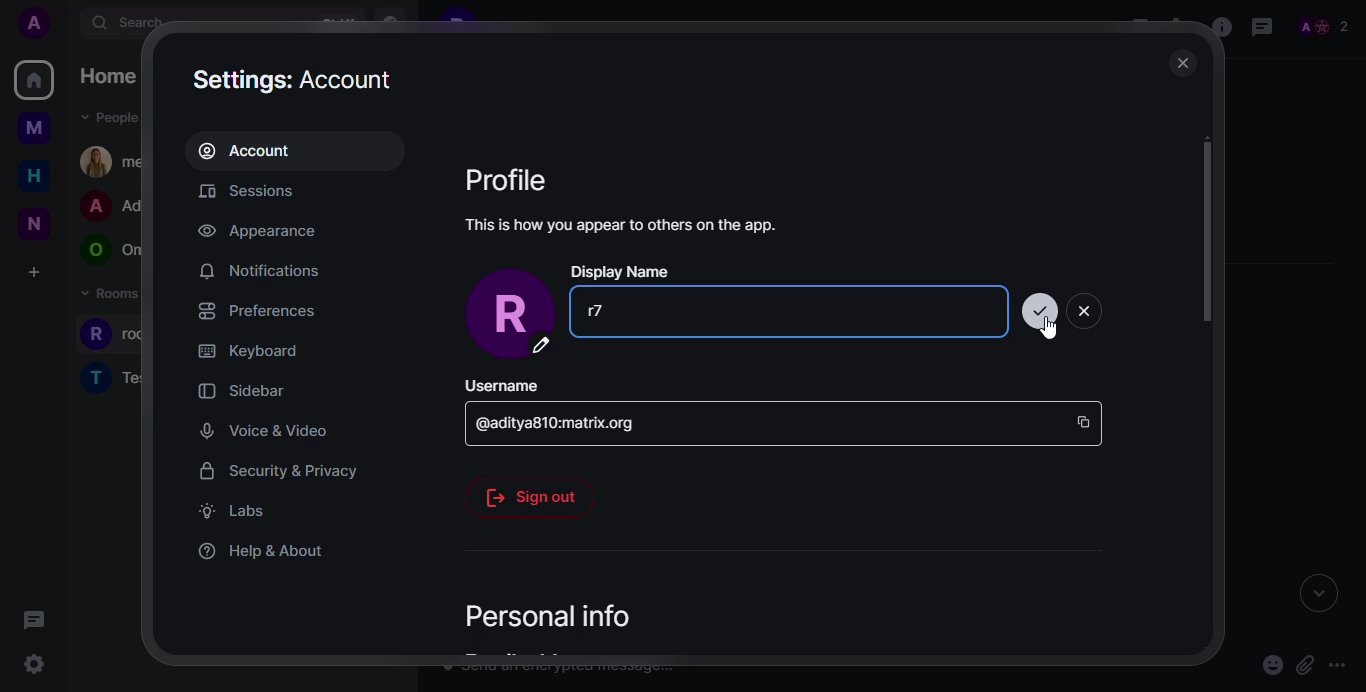 The height and width of the screenshot is (692, 1366). I want to click on notifications, so click(261, 269).